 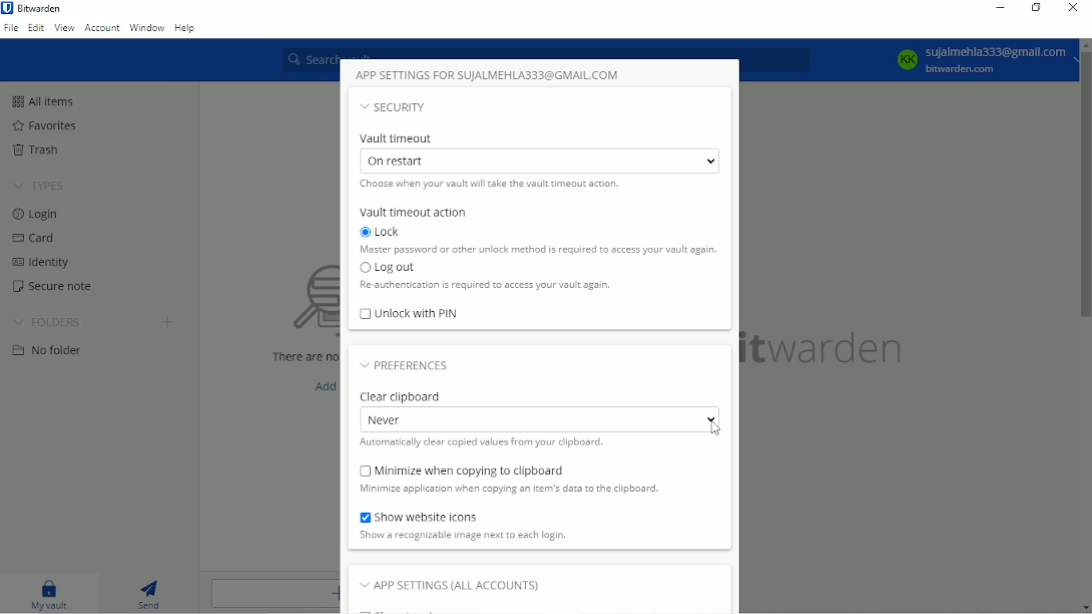 I want to click on View, so click(x=64, y=29).